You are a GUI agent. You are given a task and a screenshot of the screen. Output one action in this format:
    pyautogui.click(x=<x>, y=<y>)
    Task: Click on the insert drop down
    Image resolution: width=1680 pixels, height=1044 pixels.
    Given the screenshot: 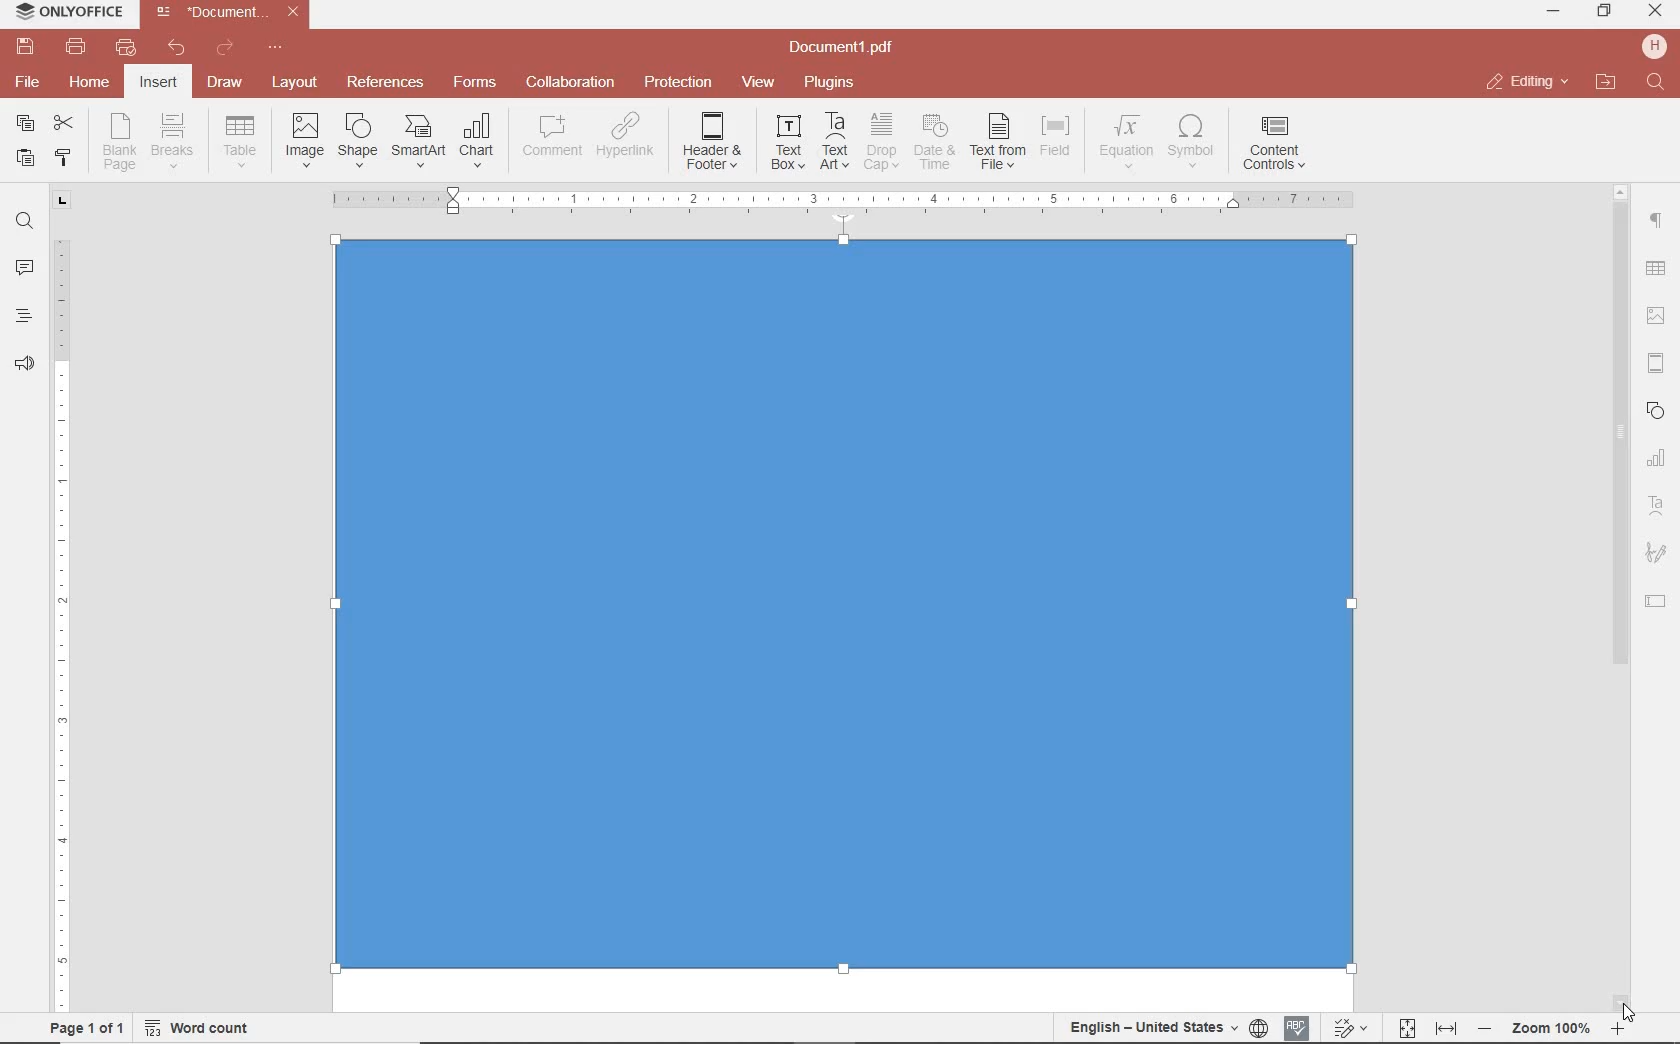 What is the action you would take?
    pyautogui.click(x=246, y=139)
    